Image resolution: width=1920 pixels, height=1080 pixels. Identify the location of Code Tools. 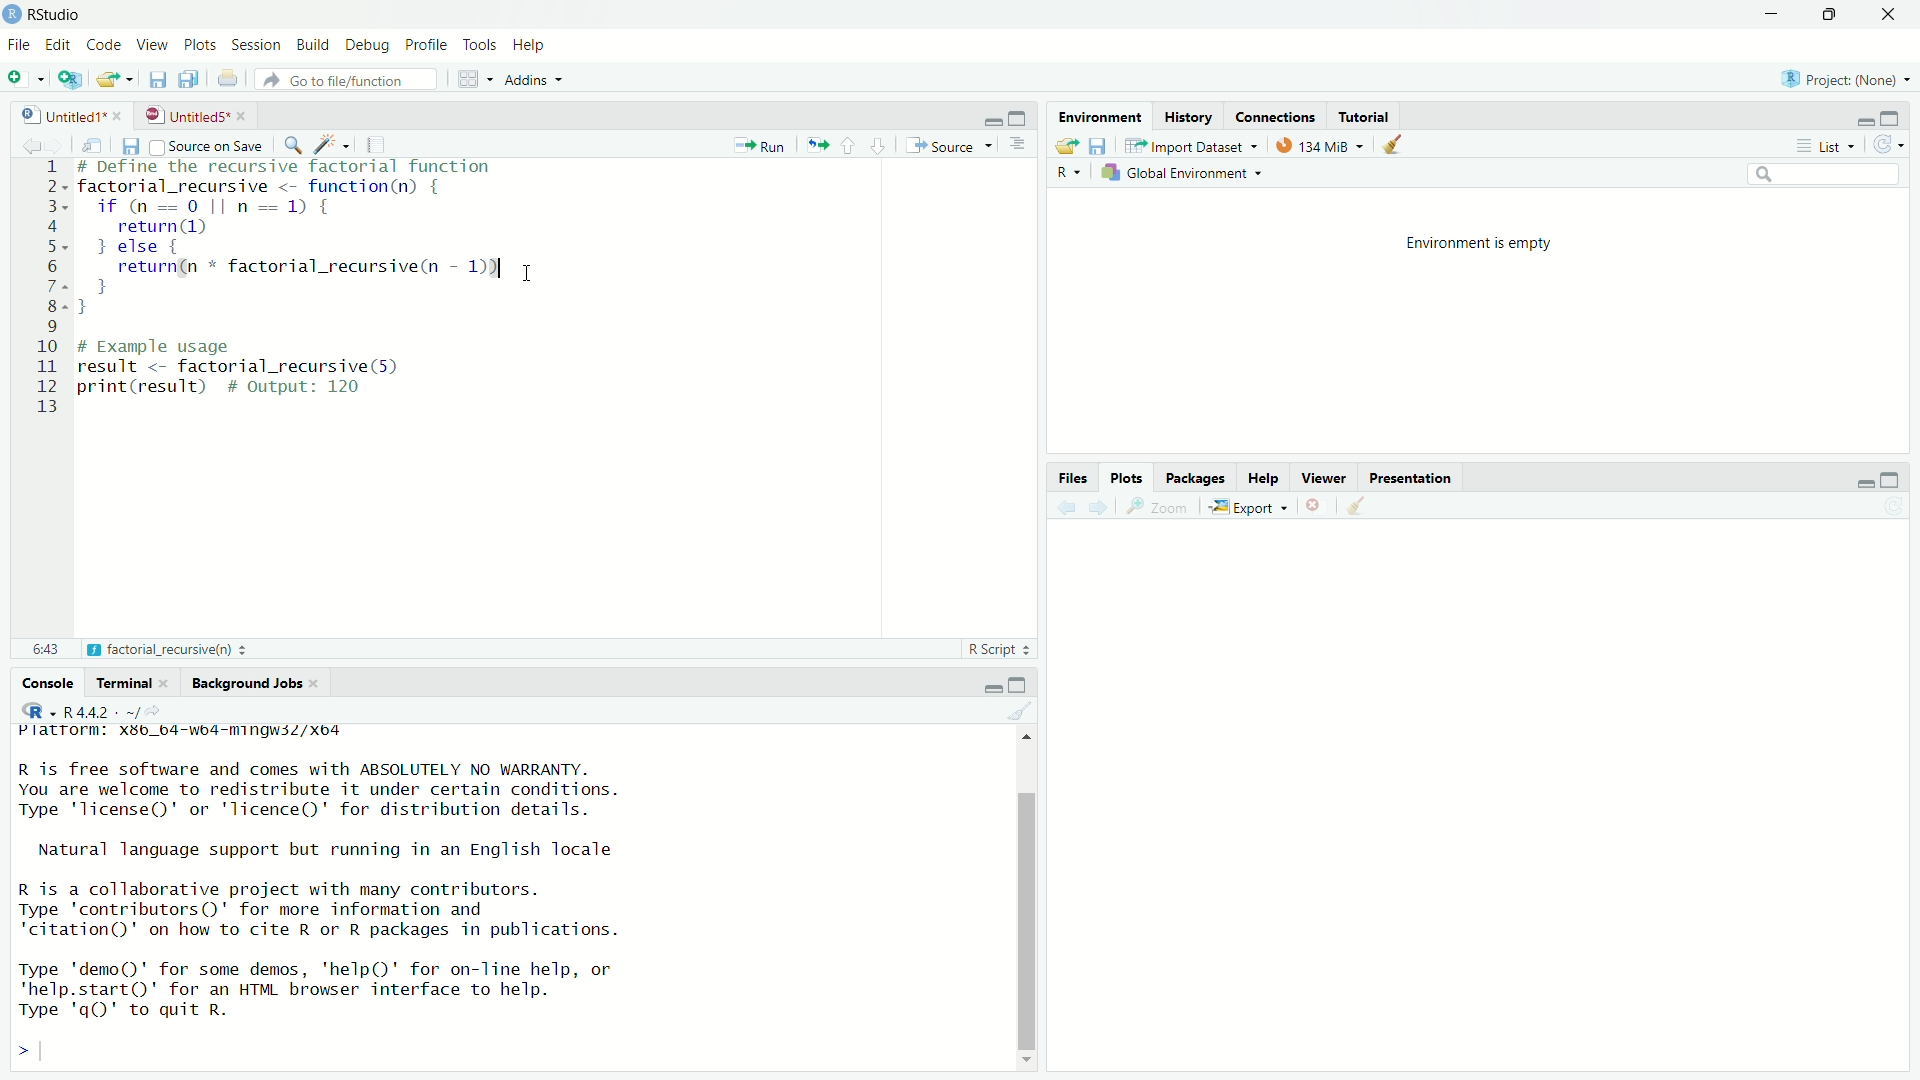
(335, 143).